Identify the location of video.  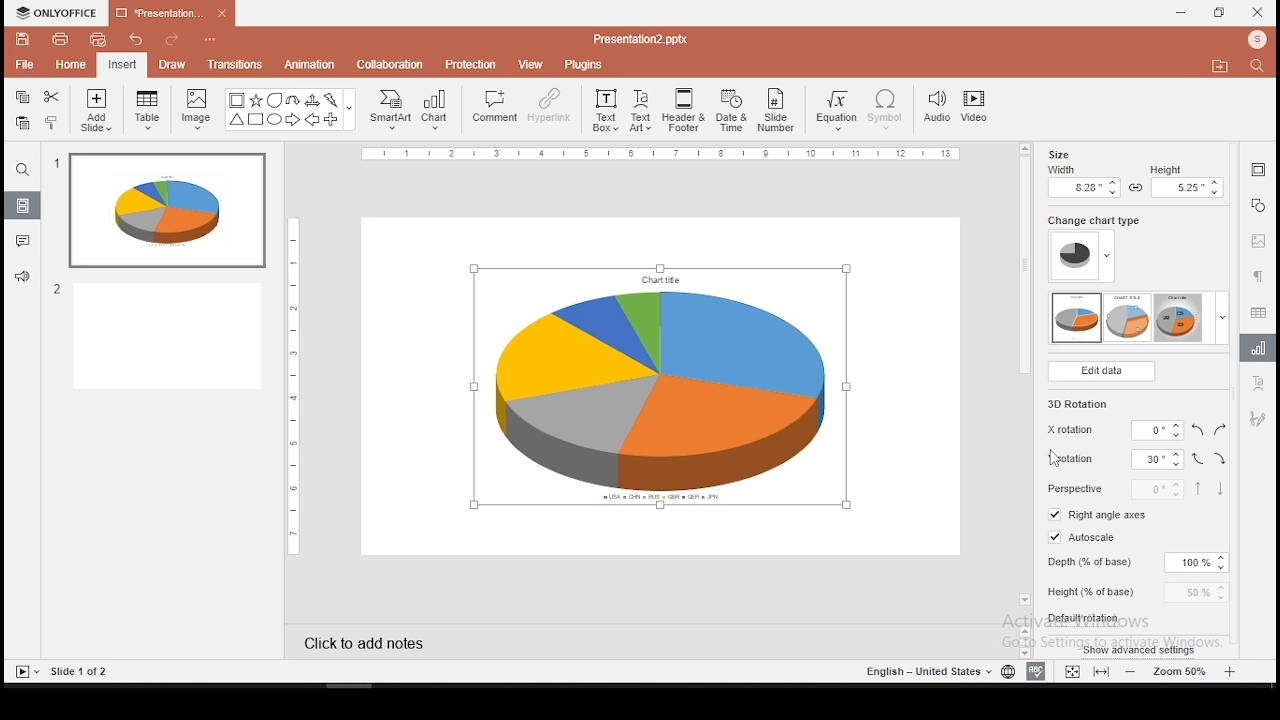
(977, 108).